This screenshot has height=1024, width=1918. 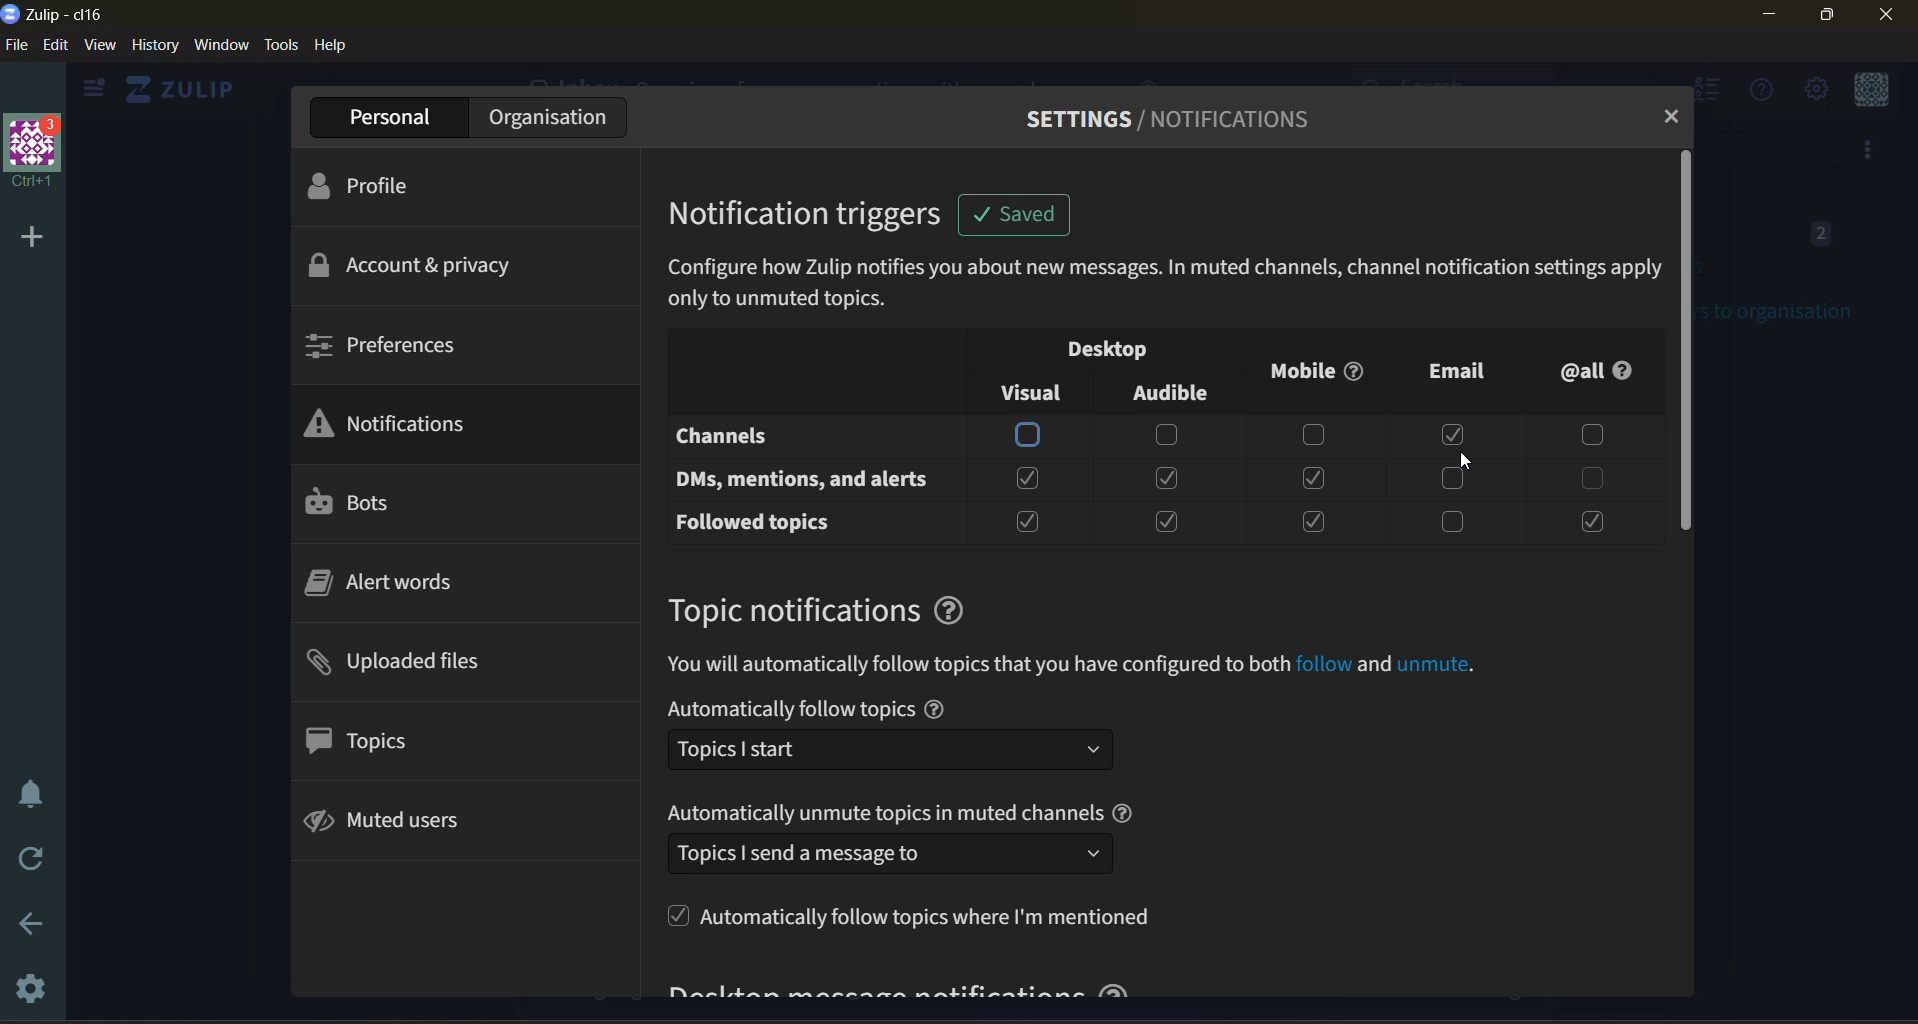 I want to click on and, so click(x=1373, y=665).